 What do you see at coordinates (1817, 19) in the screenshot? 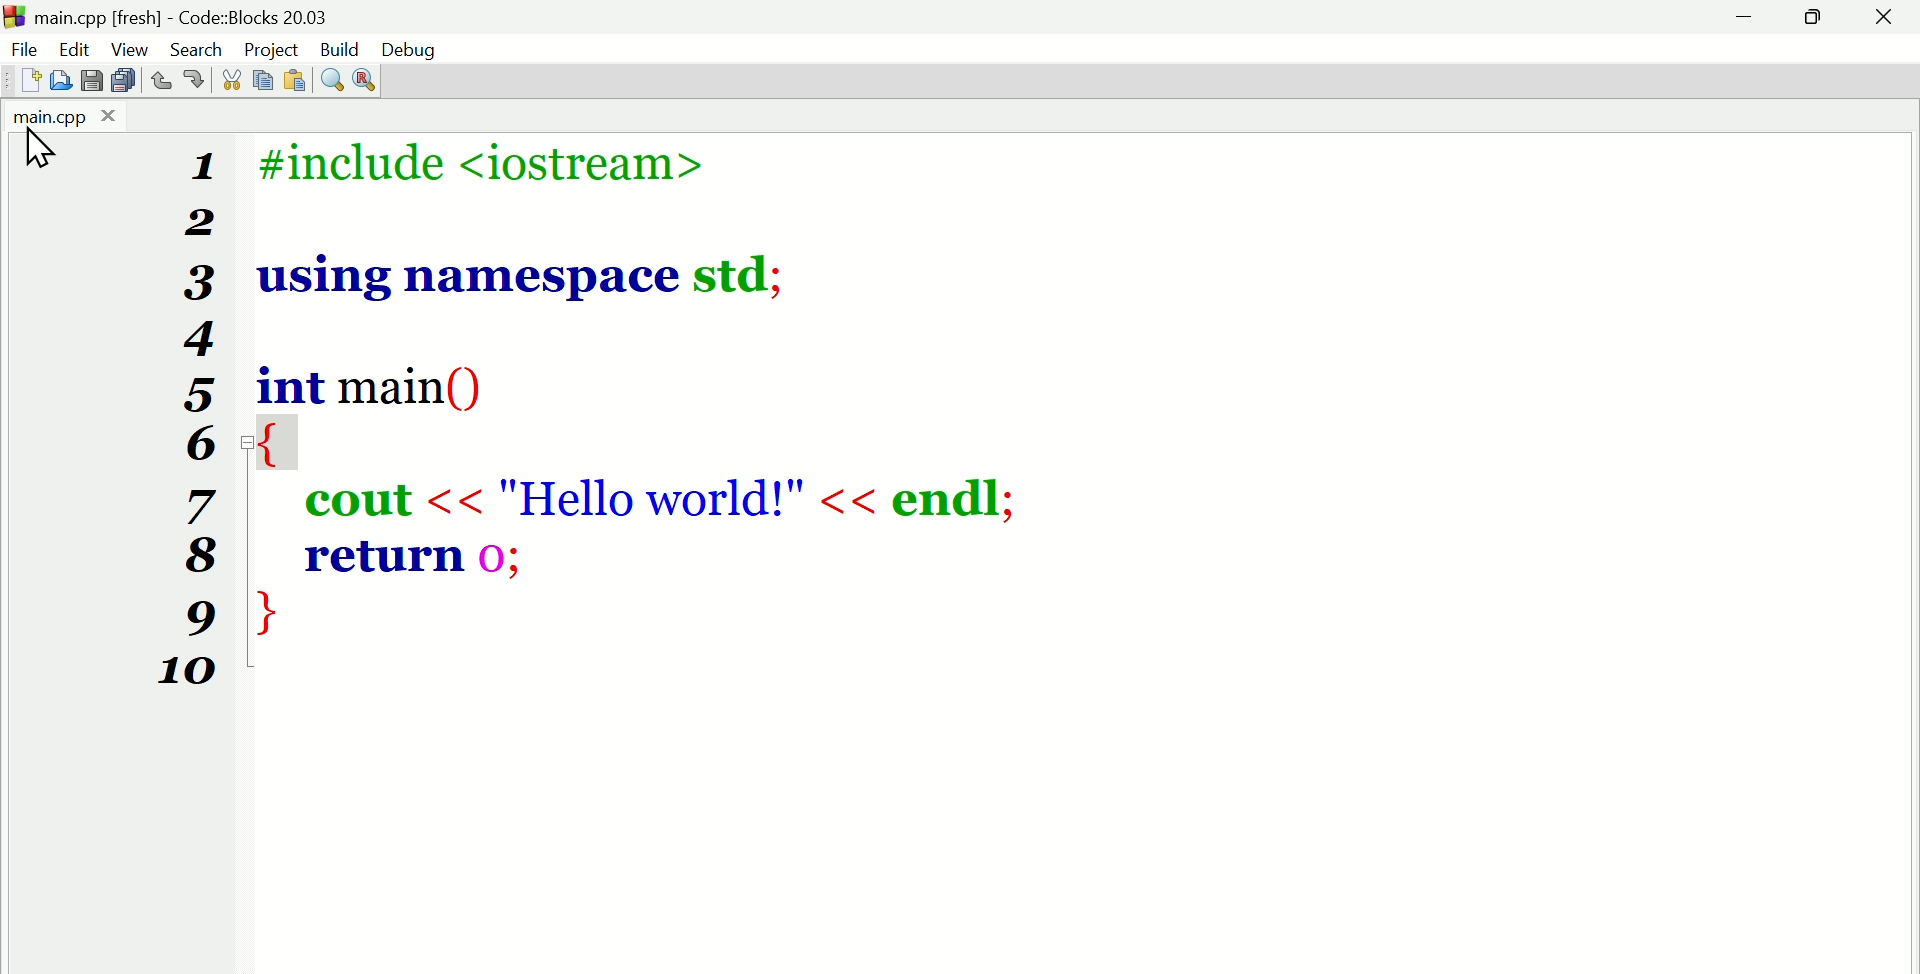
I see `maximise` at bounding box center [1817, 19].